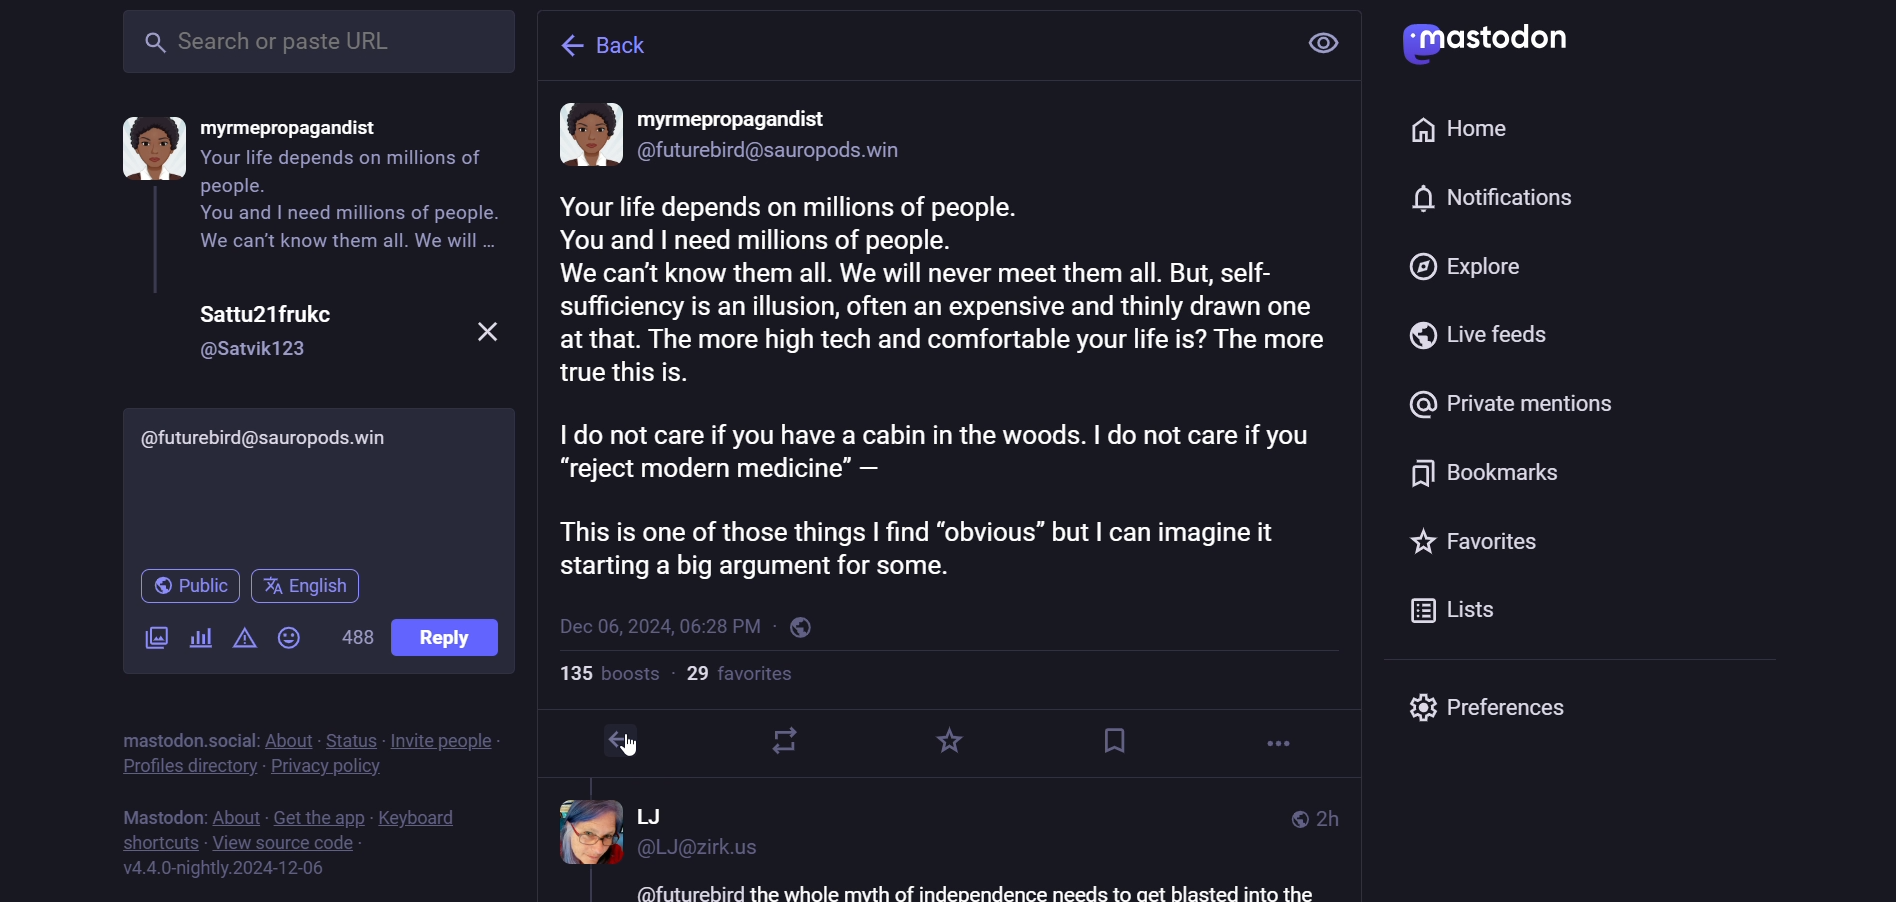 This screenshot has width=1896, height=902. What do you see at coordinates (1507, 406) in the screenshot?
I see `private mention` at bounding box center [1507, 406].